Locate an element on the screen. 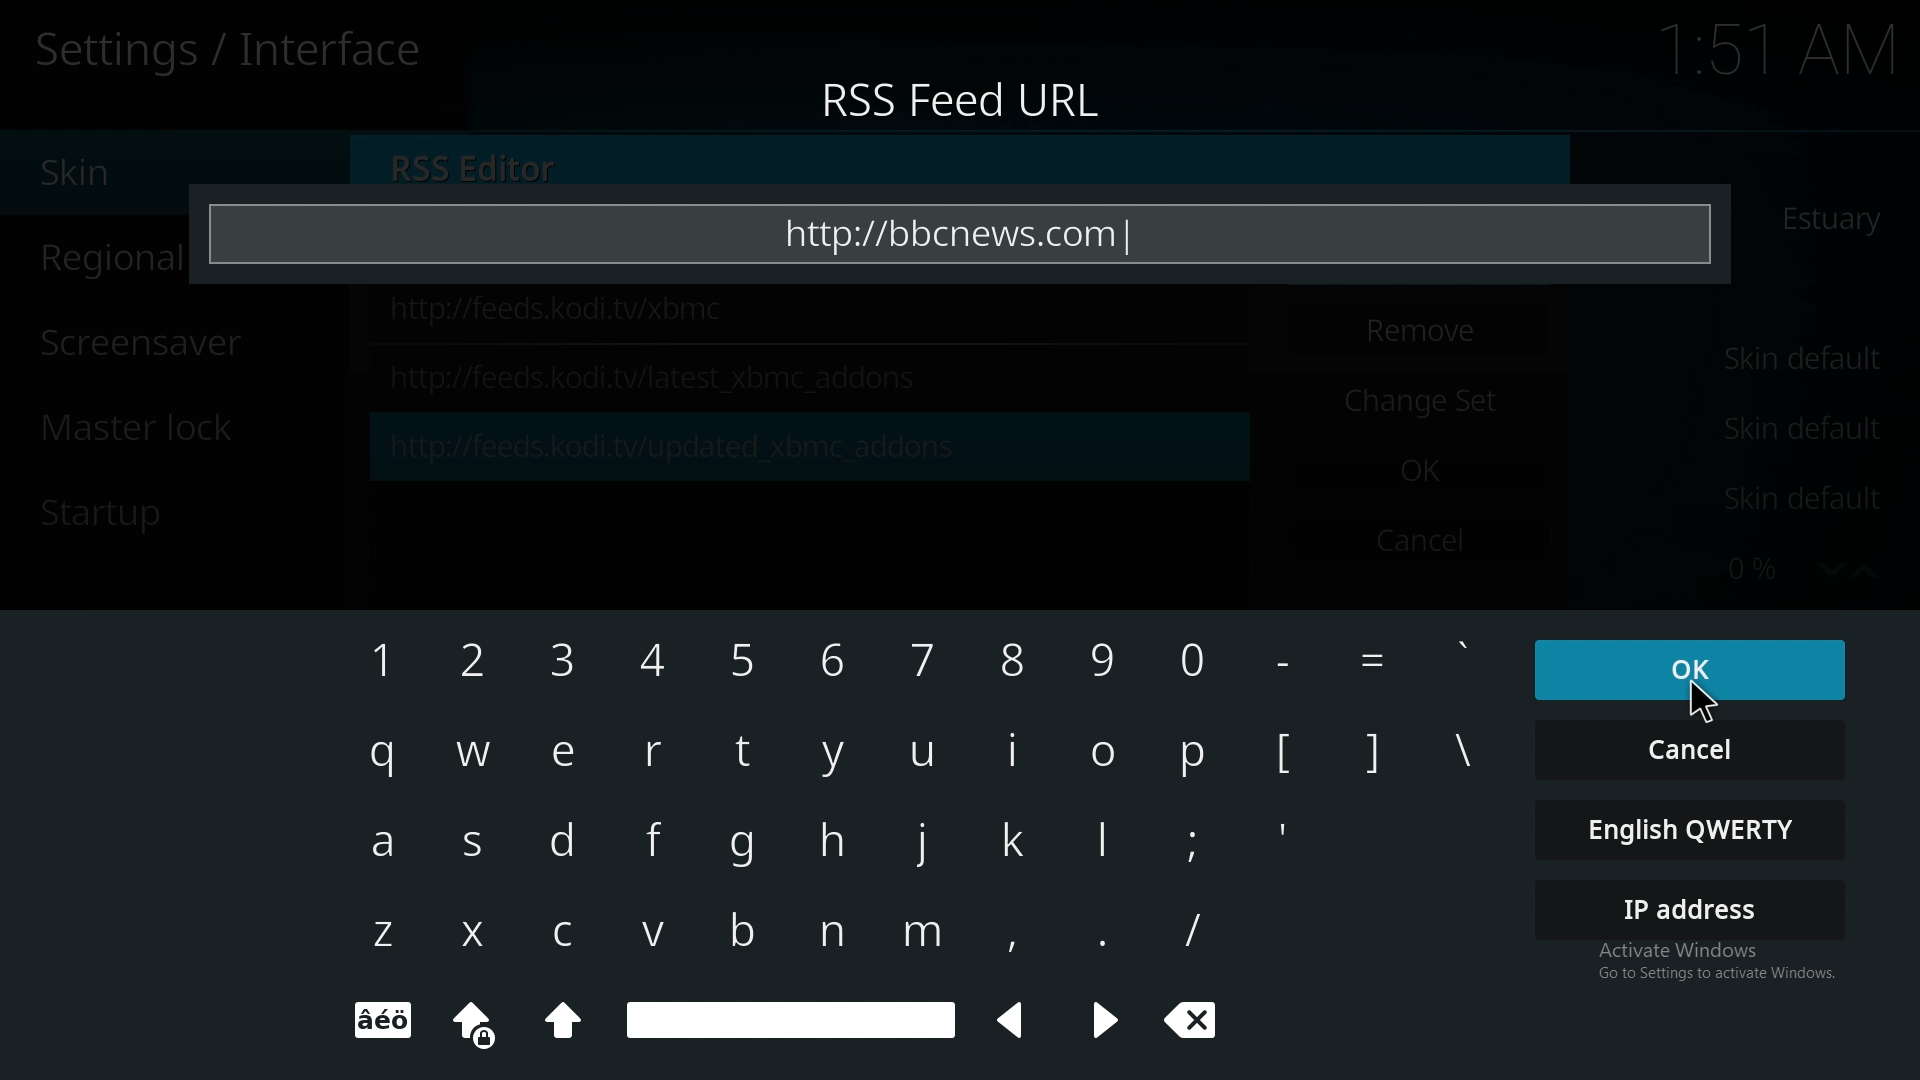  keyboard Input is located at coordinates (1016, 751).